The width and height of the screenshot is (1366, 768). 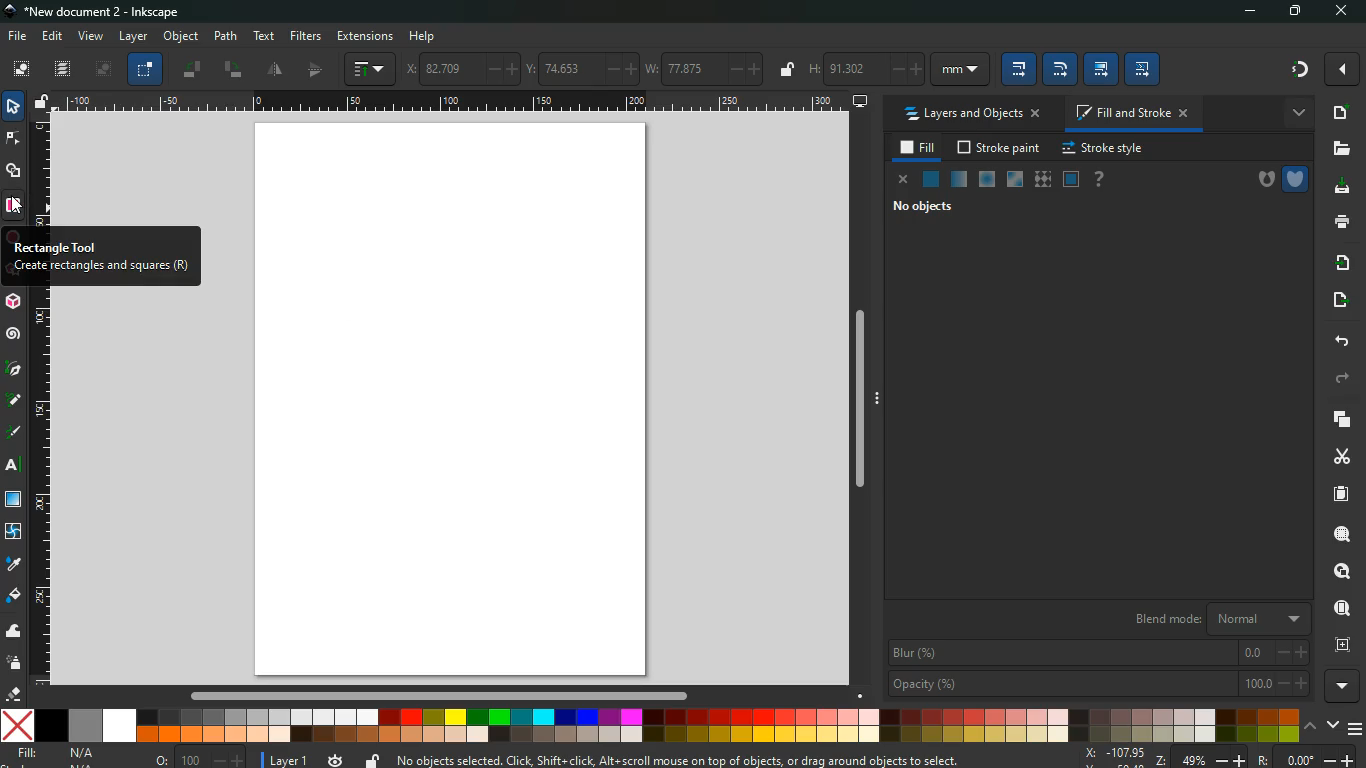 I want to click on unlock, so click(x=369, y=760).